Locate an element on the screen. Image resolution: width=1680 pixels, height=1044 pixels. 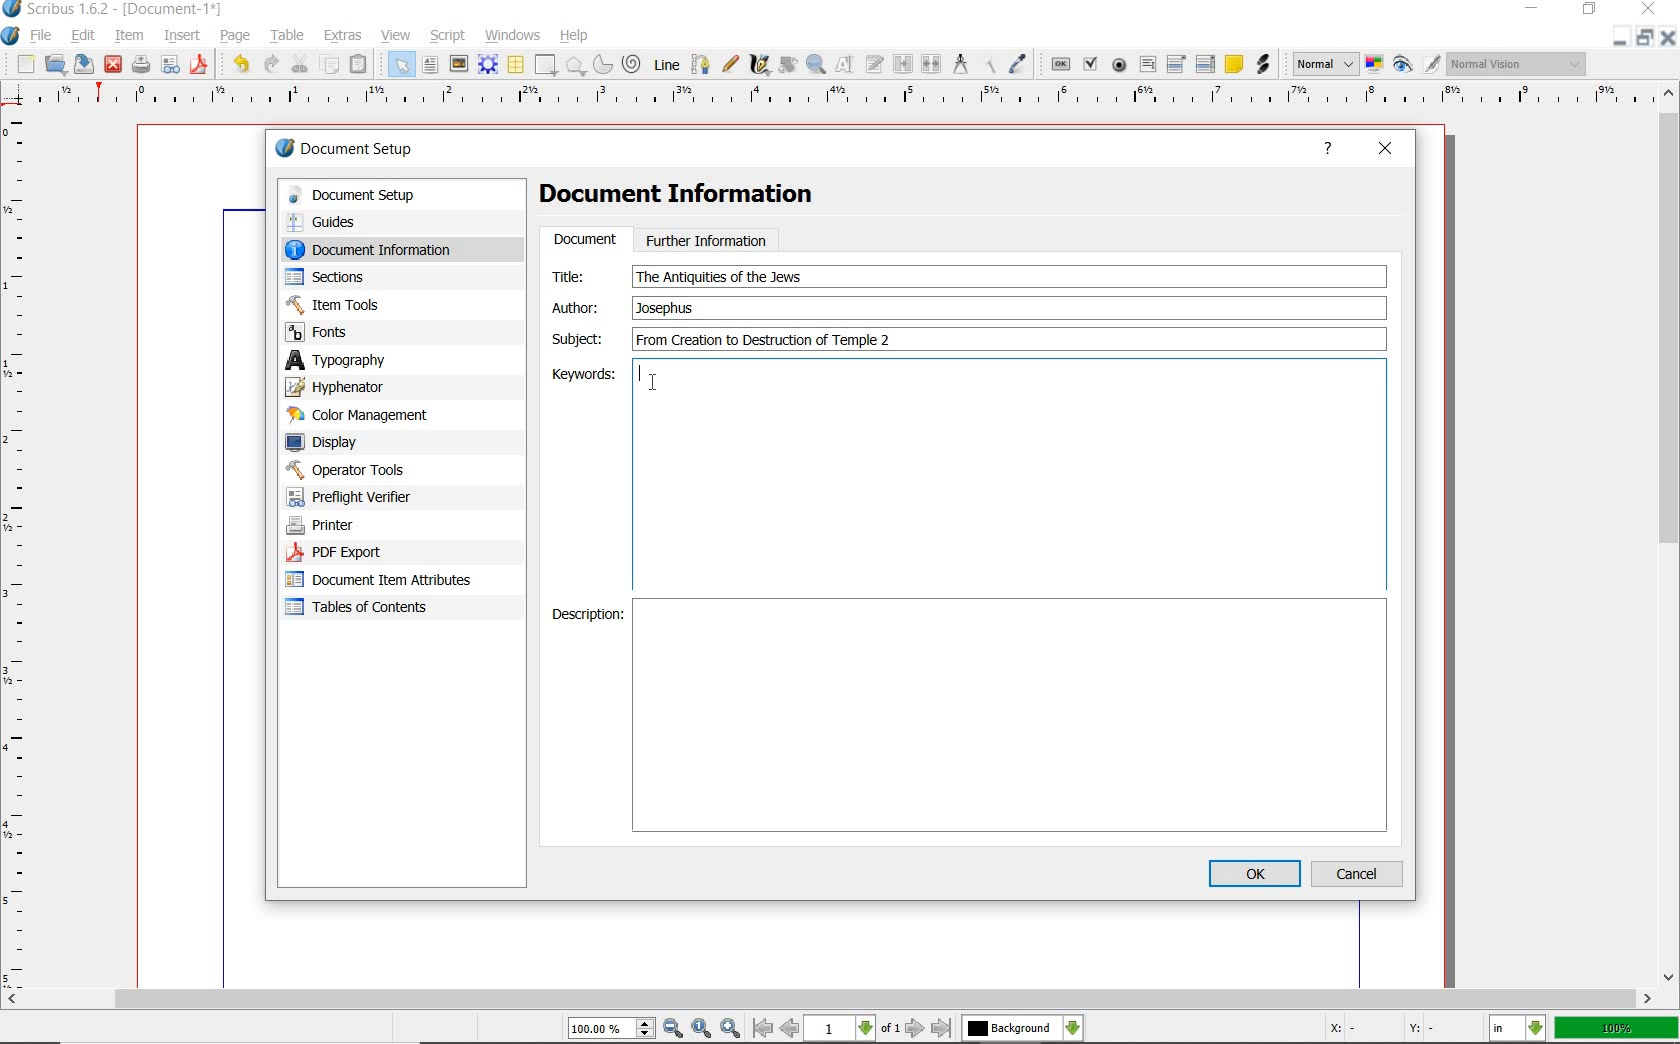
print is located at coordinates (141, 66).